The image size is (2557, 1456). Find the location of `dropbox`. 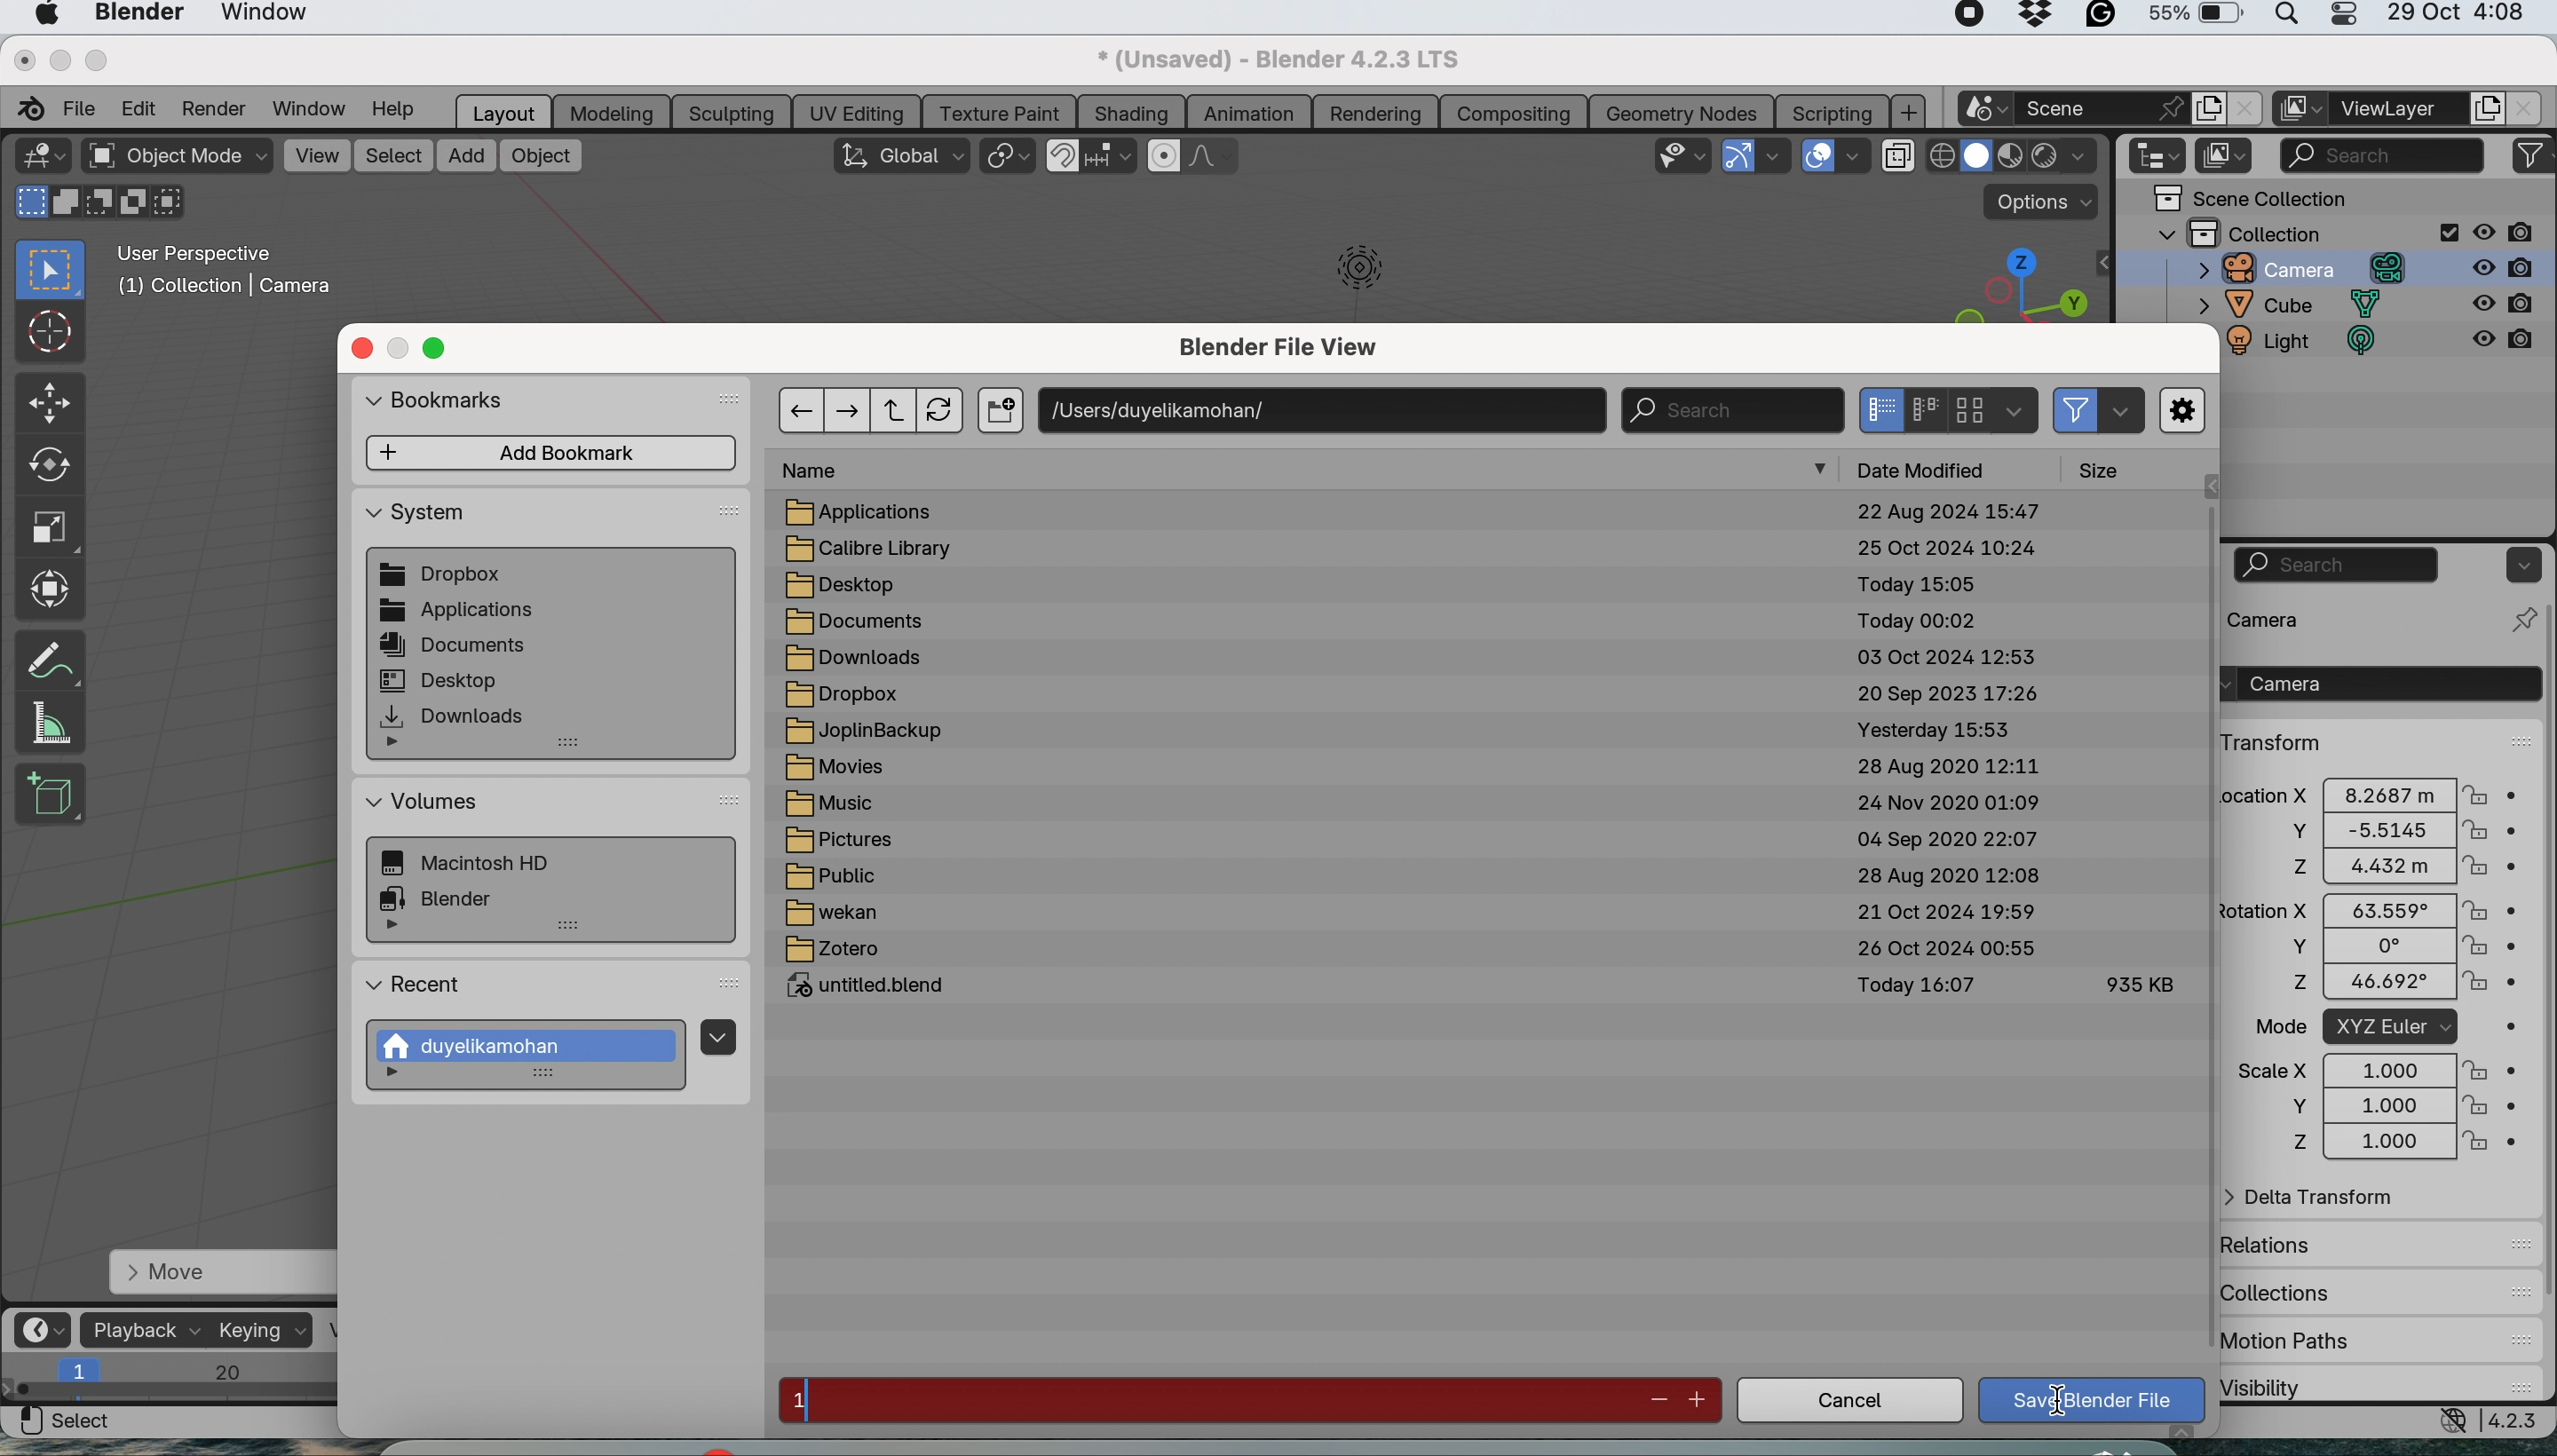

dropbox is located at coordinates (846, 694).